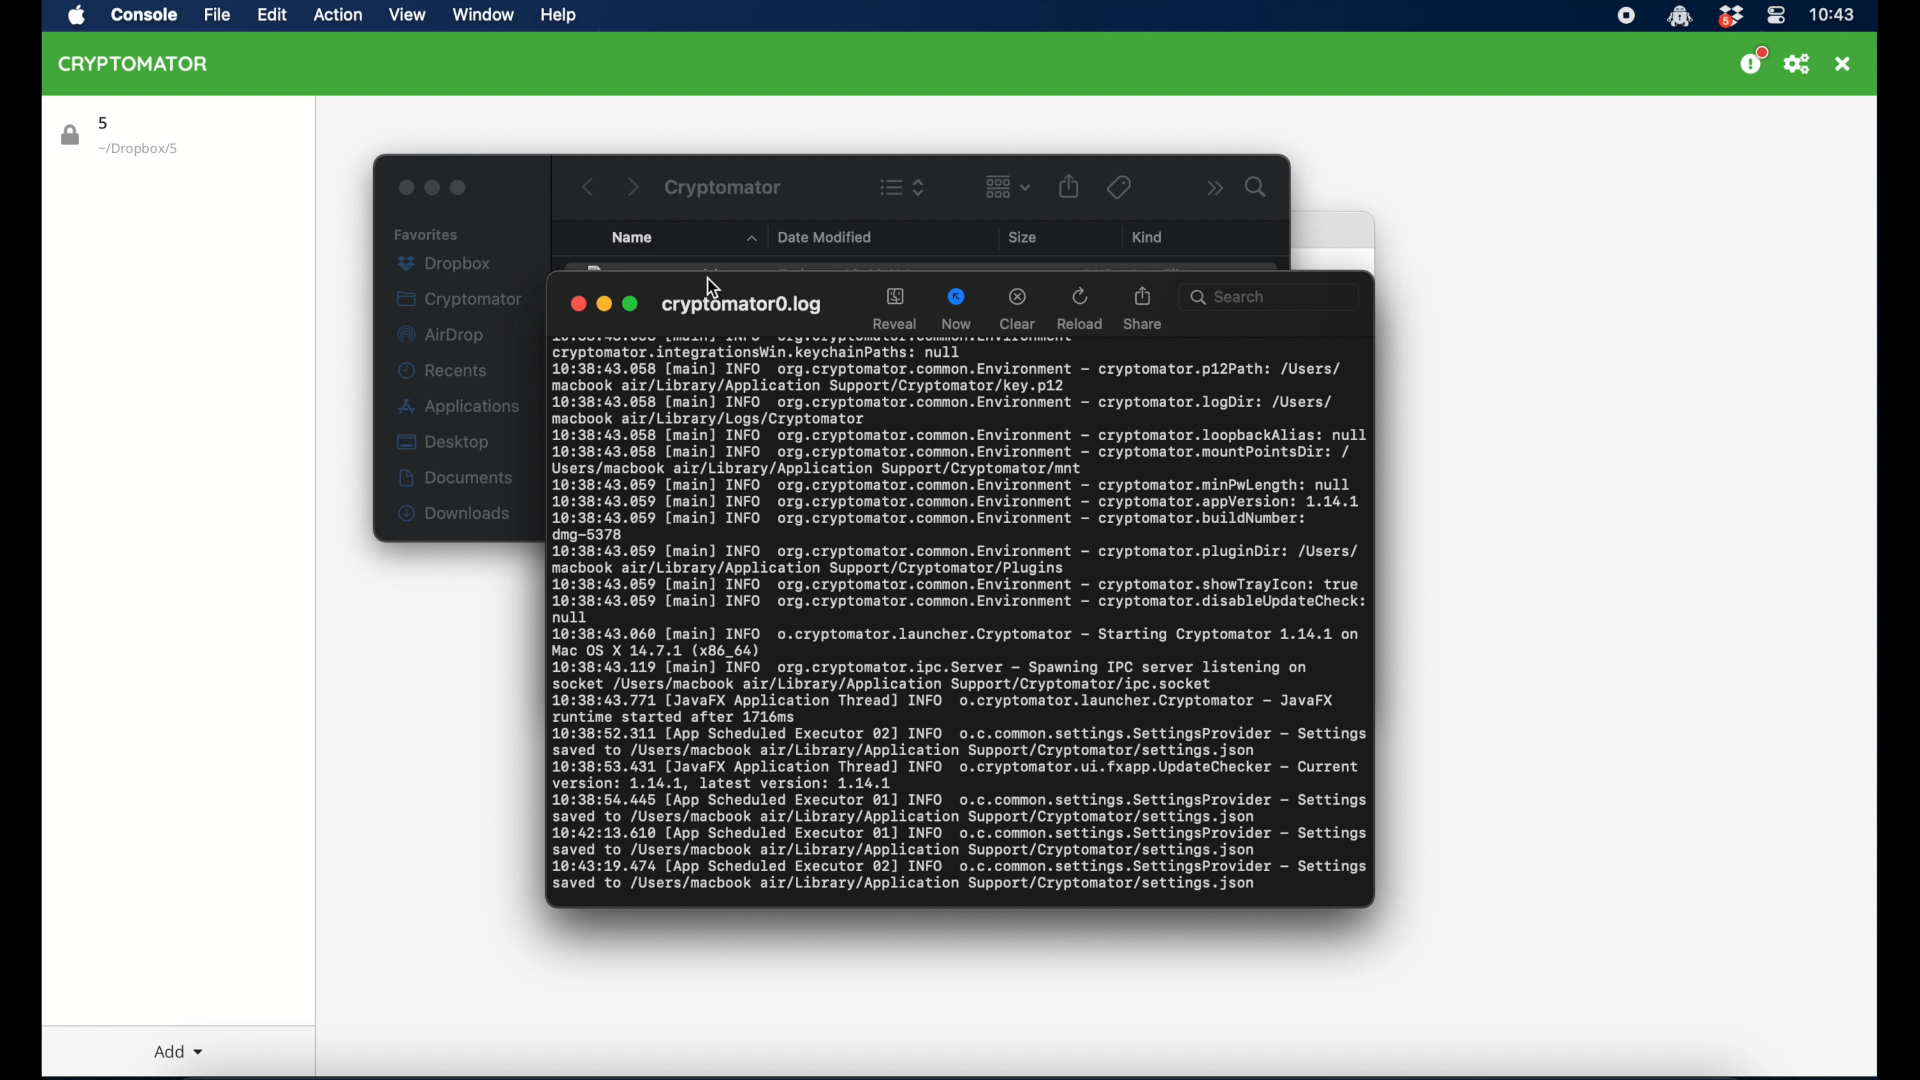  What do you see at coordinates (1214, 188) in the screenshot?
I see `more options` at bounding box center [1214, 188].